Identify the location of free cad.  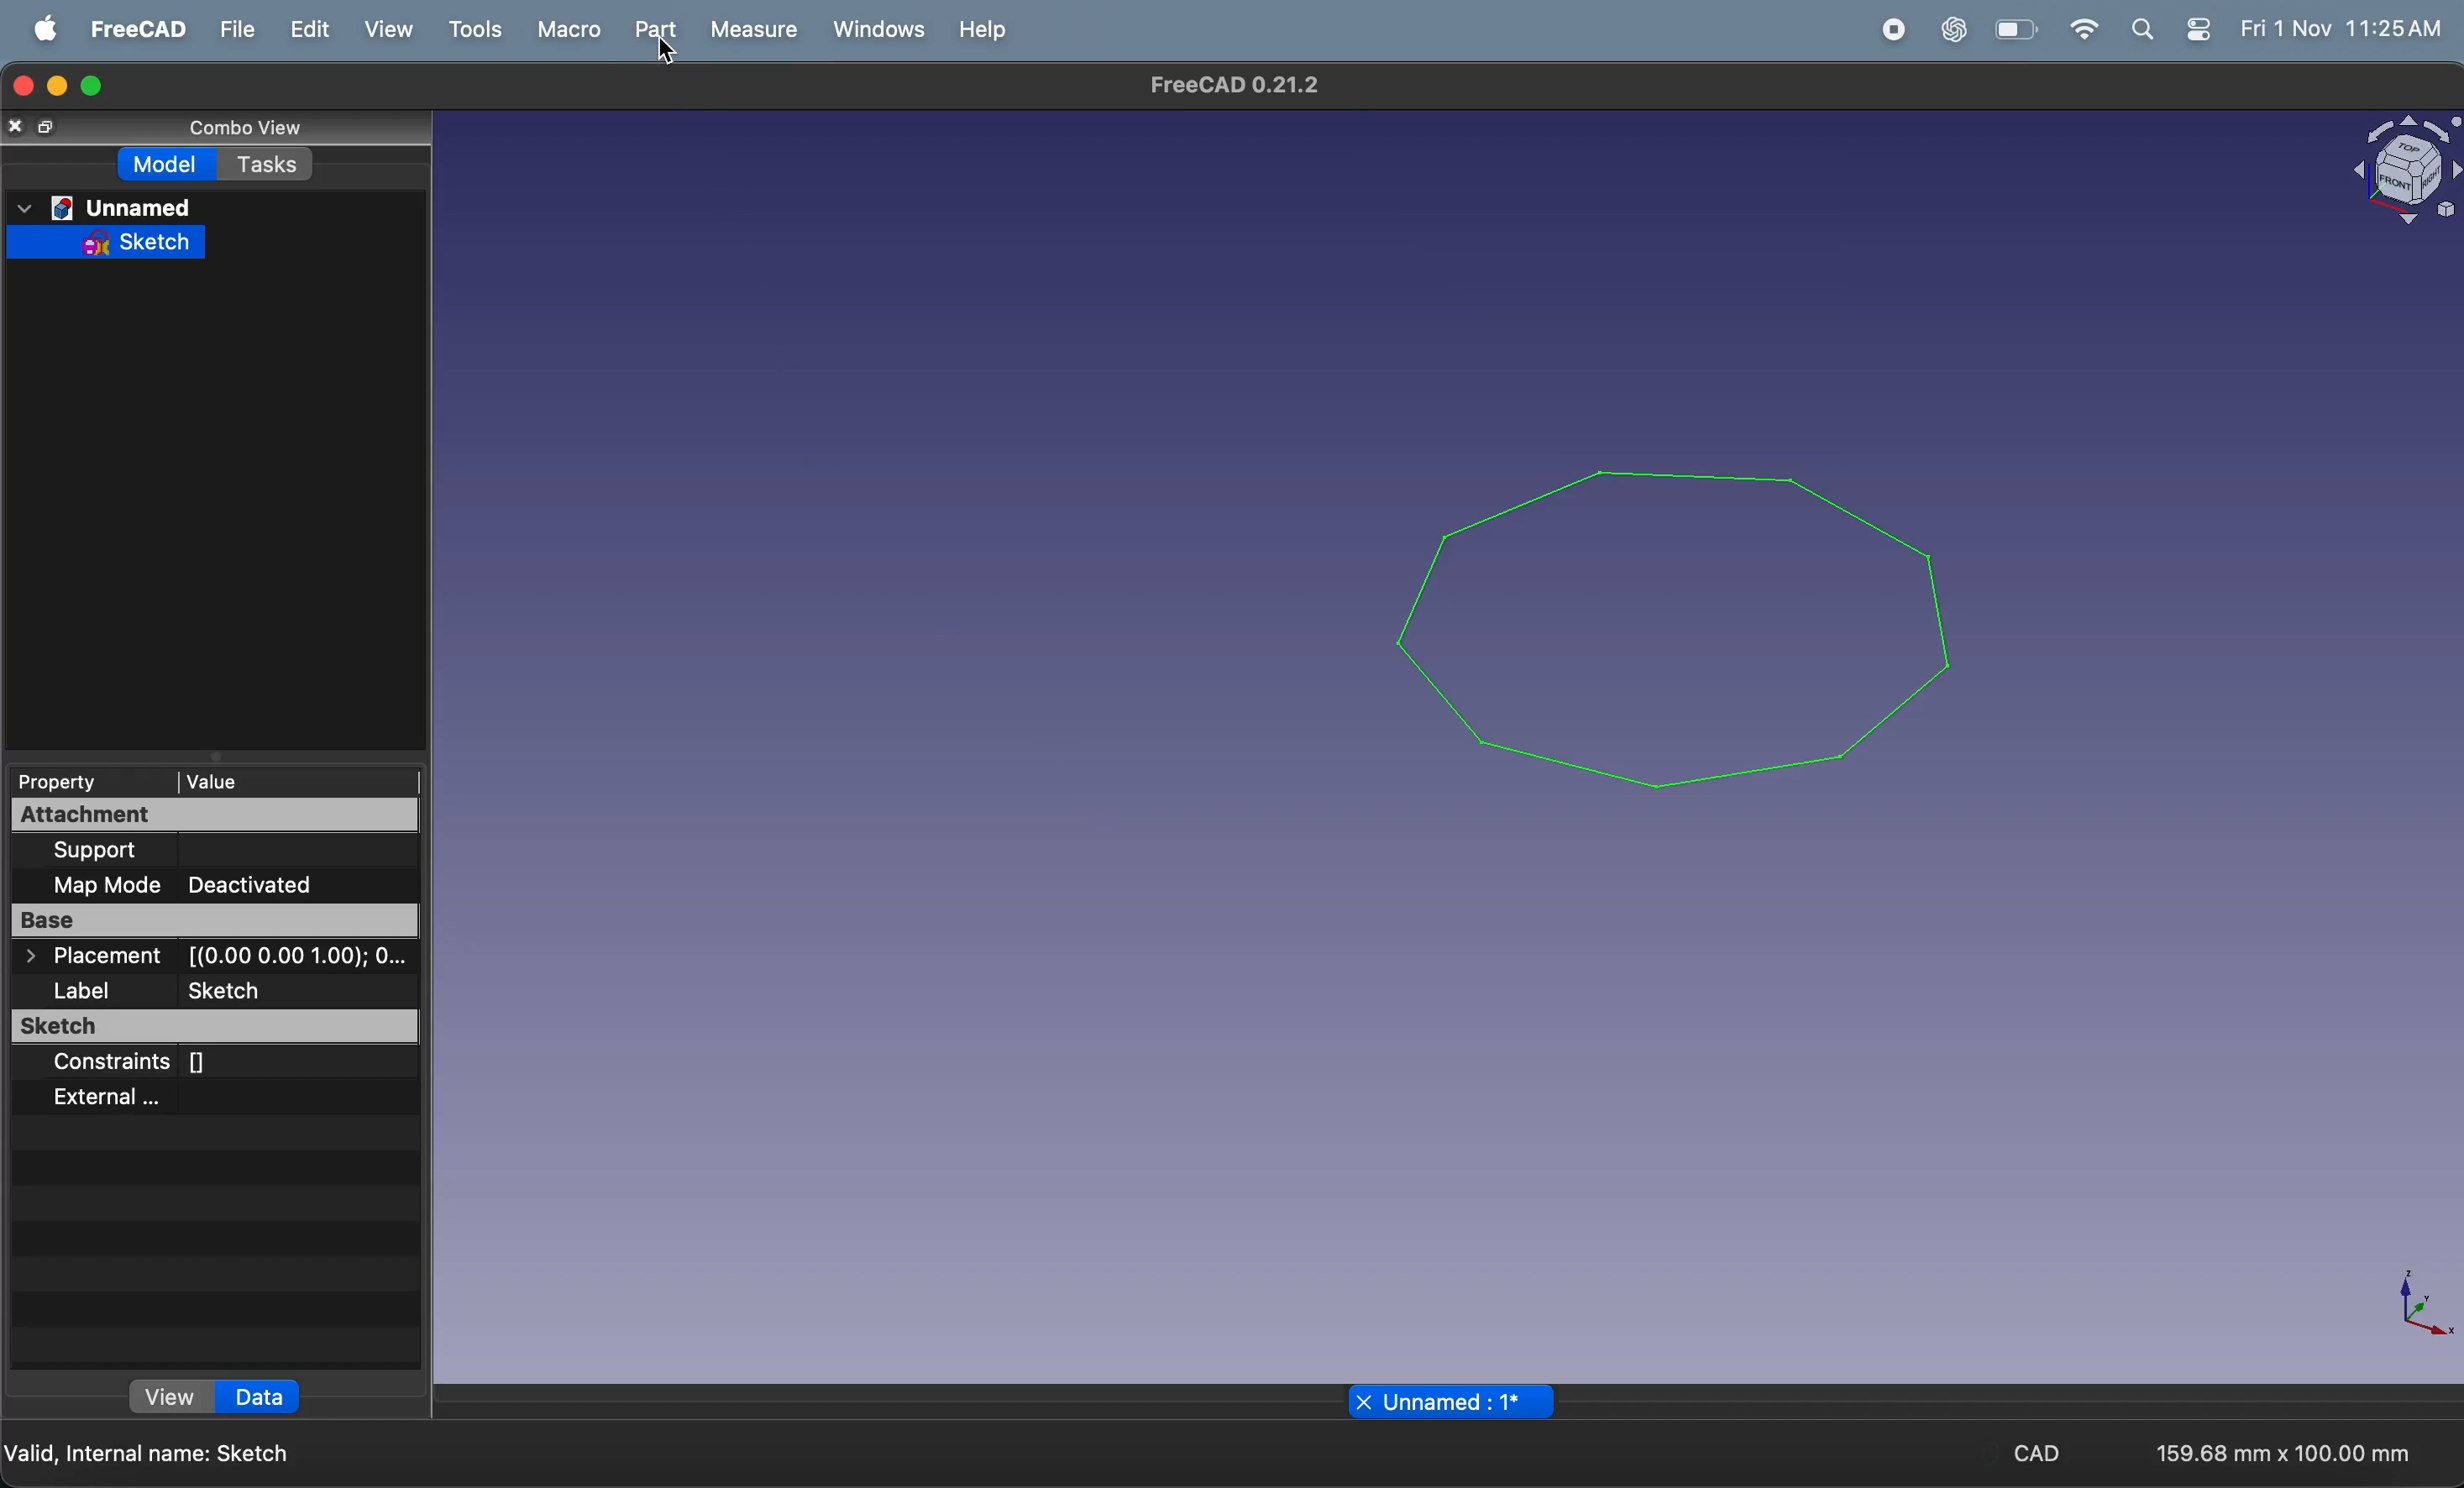
(128, 28).